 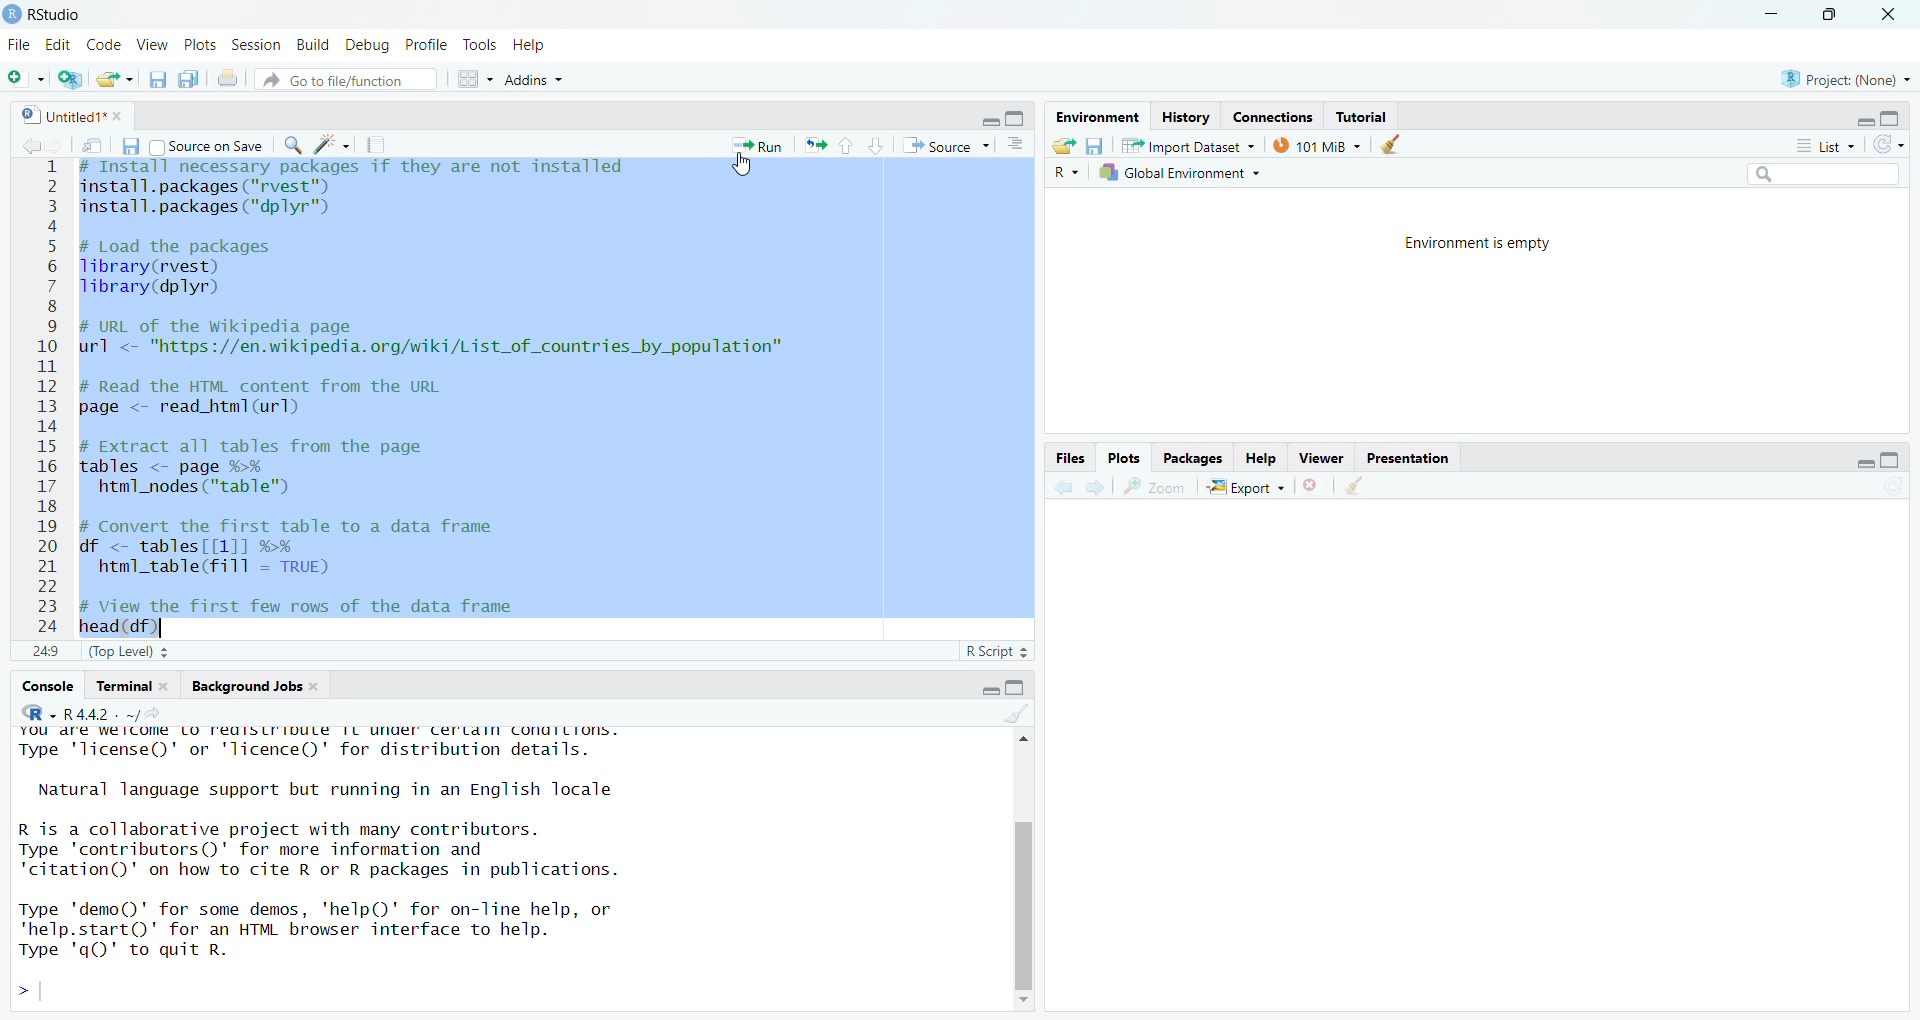 What do you see at coordinates (988, 121) in the screenshot?
I see `minimize` at bounding box center [988, 121].